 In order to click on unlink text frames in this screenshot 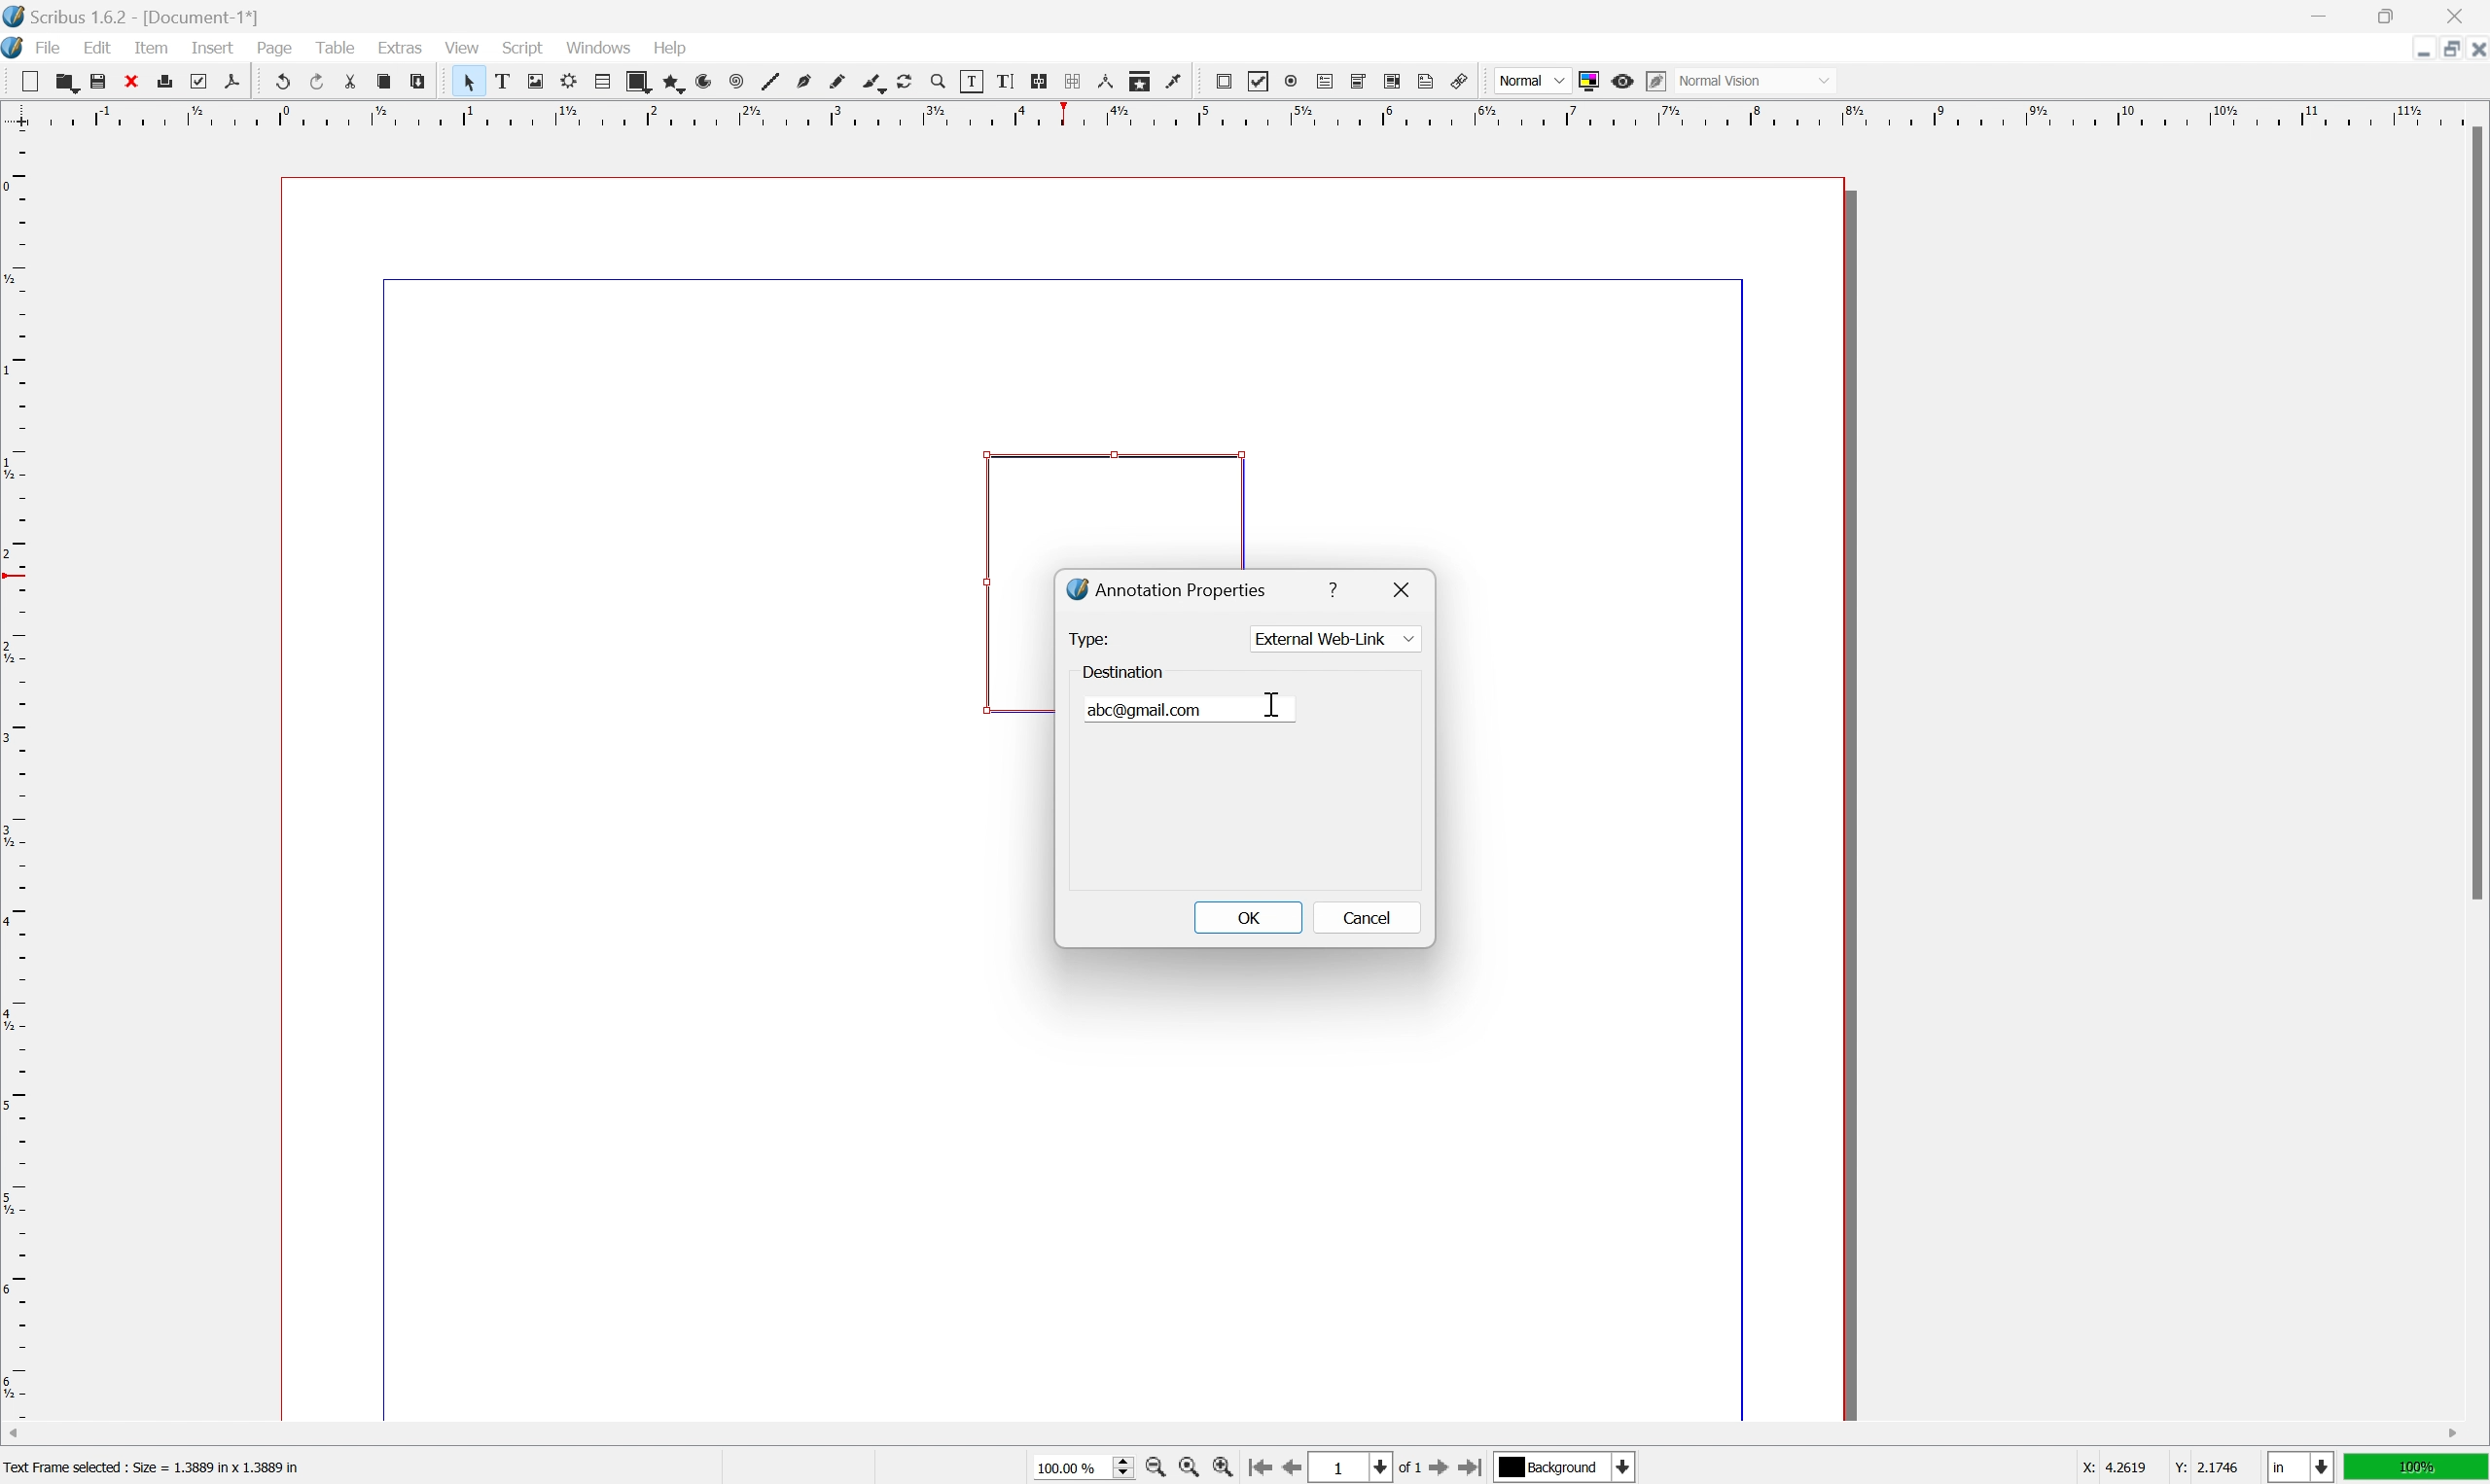, I will do `click(1073, 81)`.